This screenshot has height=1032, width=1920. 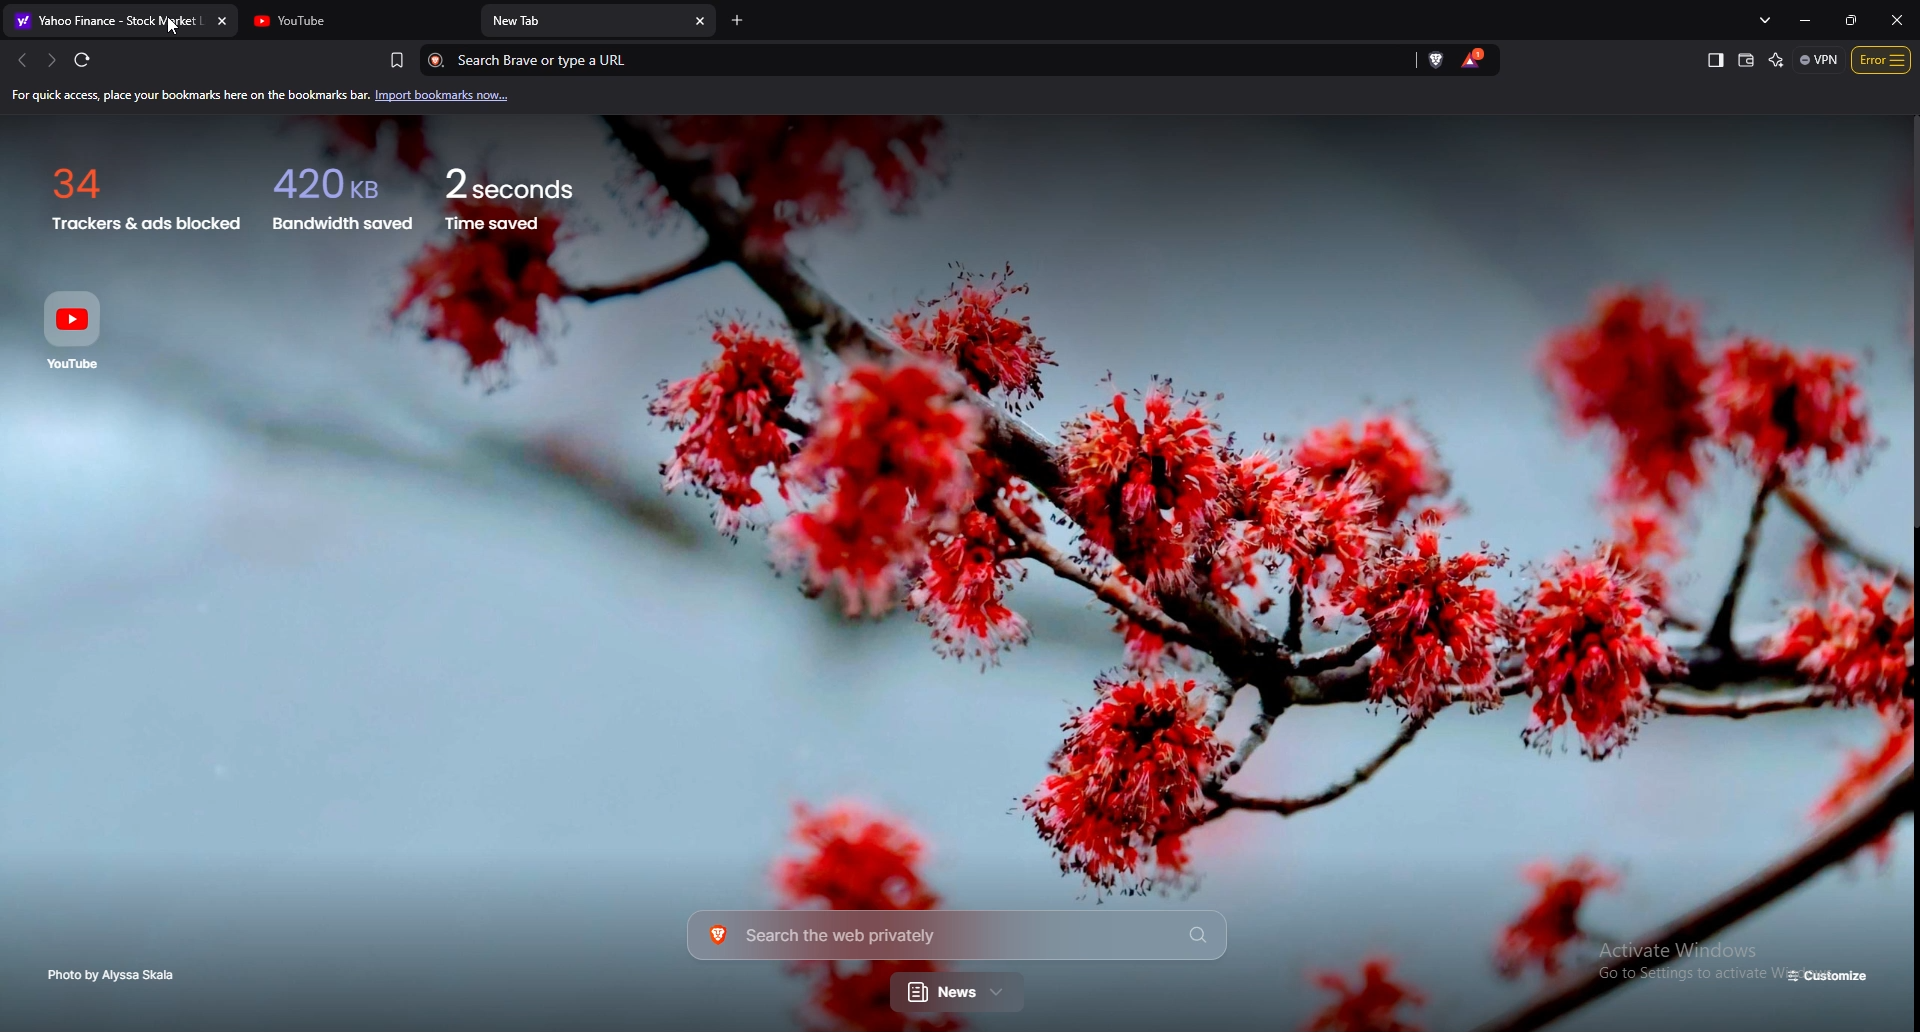 I want to click on show sidebar, so click(x=1715, y=61).